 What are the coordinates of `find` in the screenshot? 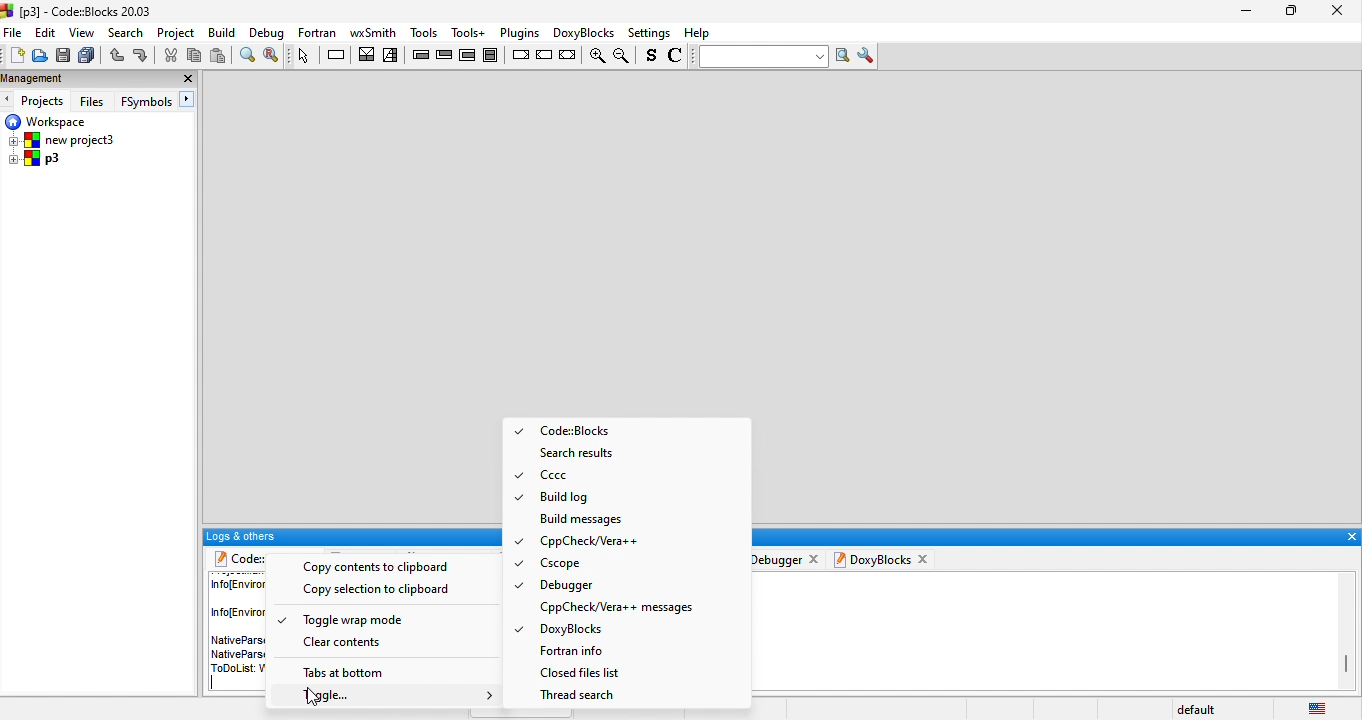 It's located at (246, 55).